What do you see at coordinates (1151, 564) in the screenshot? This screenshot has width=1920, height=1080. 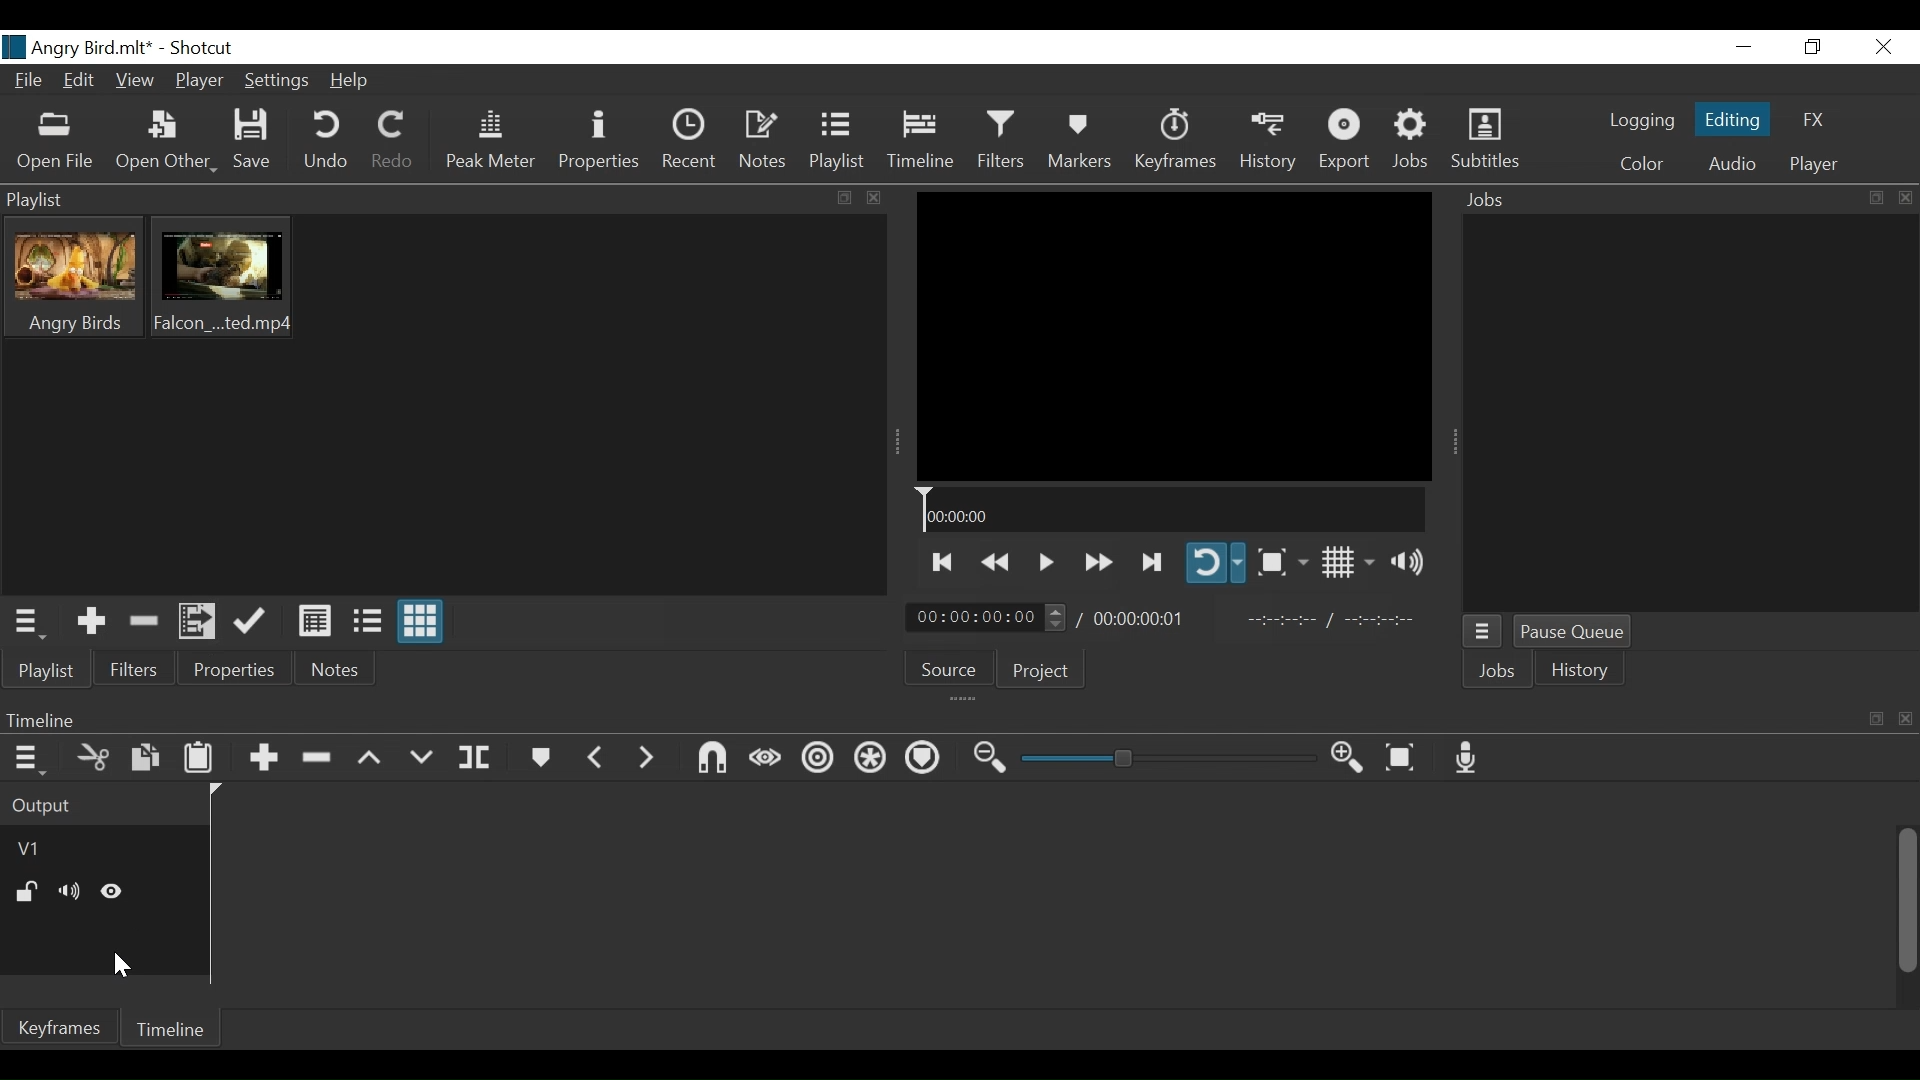 I see `Skip to the next point` at bounding box center [1151, 564].